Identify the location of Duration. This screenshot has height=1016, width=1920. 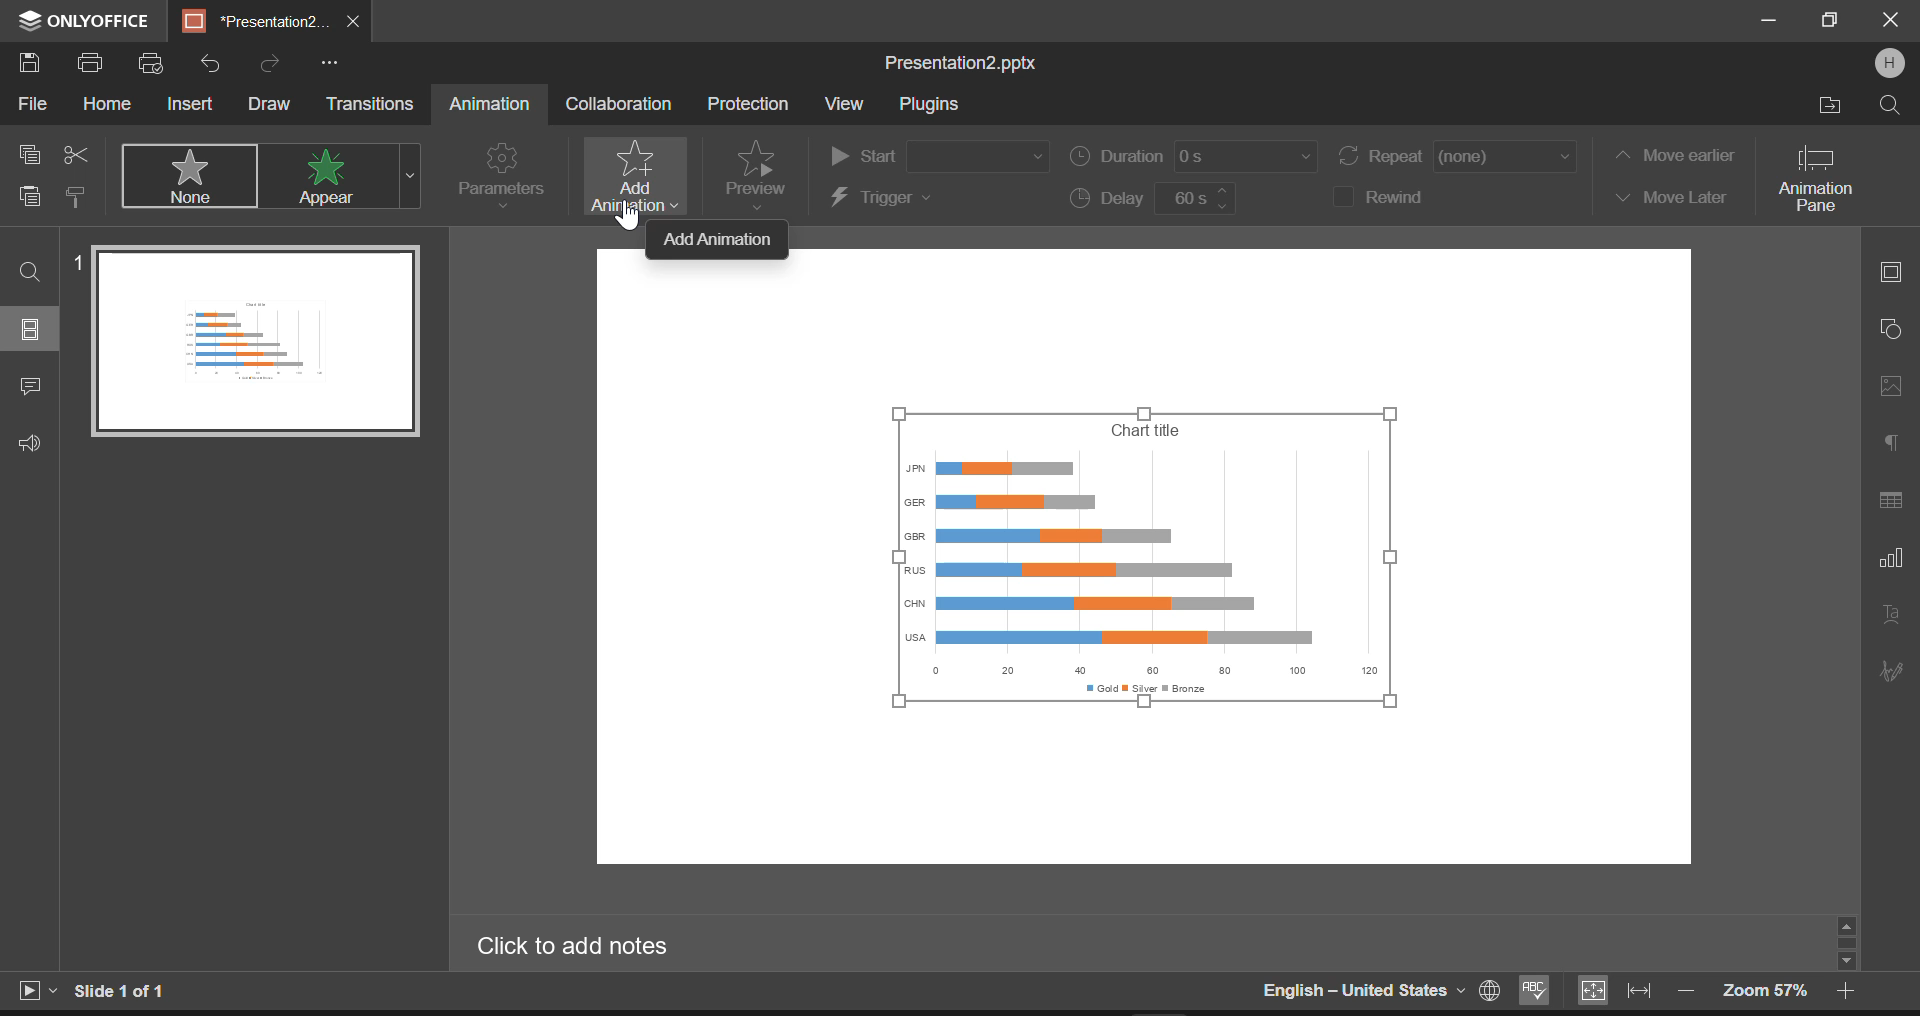
(1195, 160).